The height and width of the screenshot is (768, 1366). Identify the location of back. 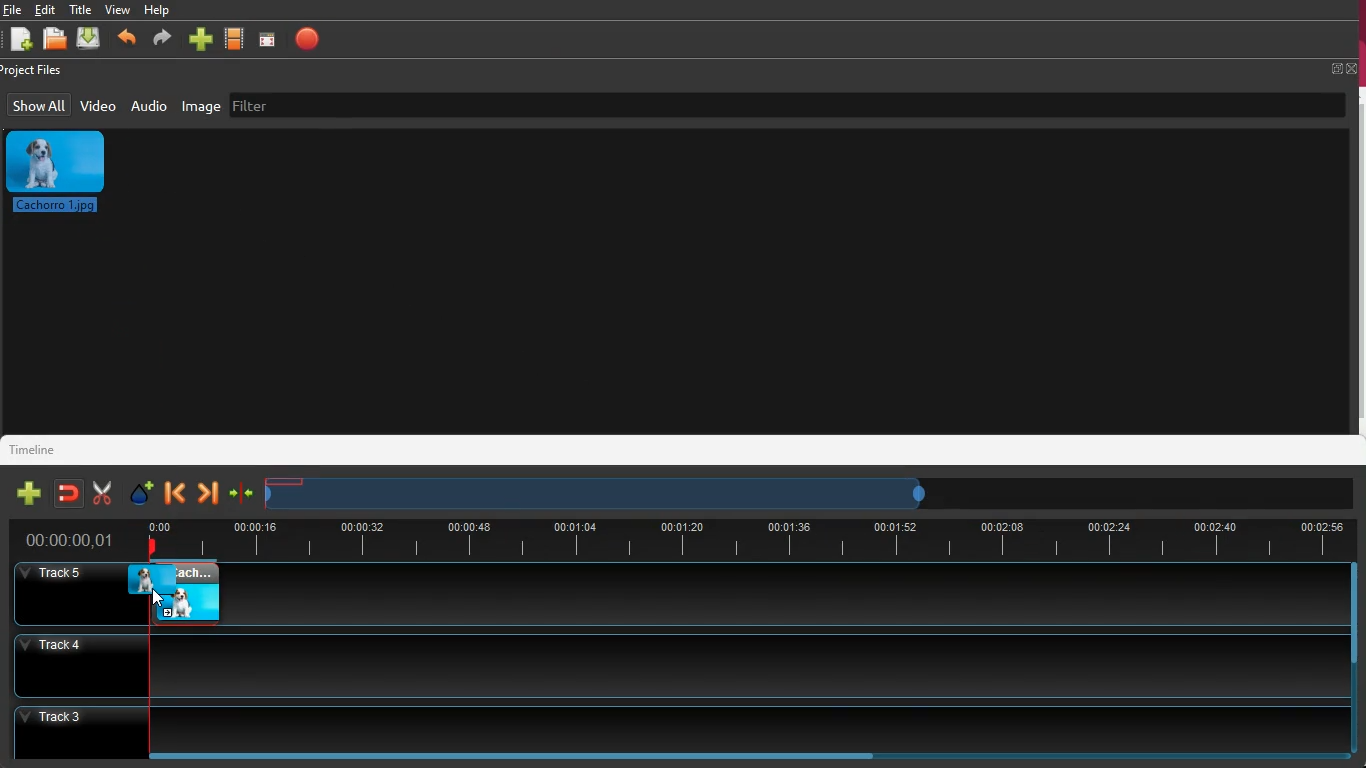
(129, 38).